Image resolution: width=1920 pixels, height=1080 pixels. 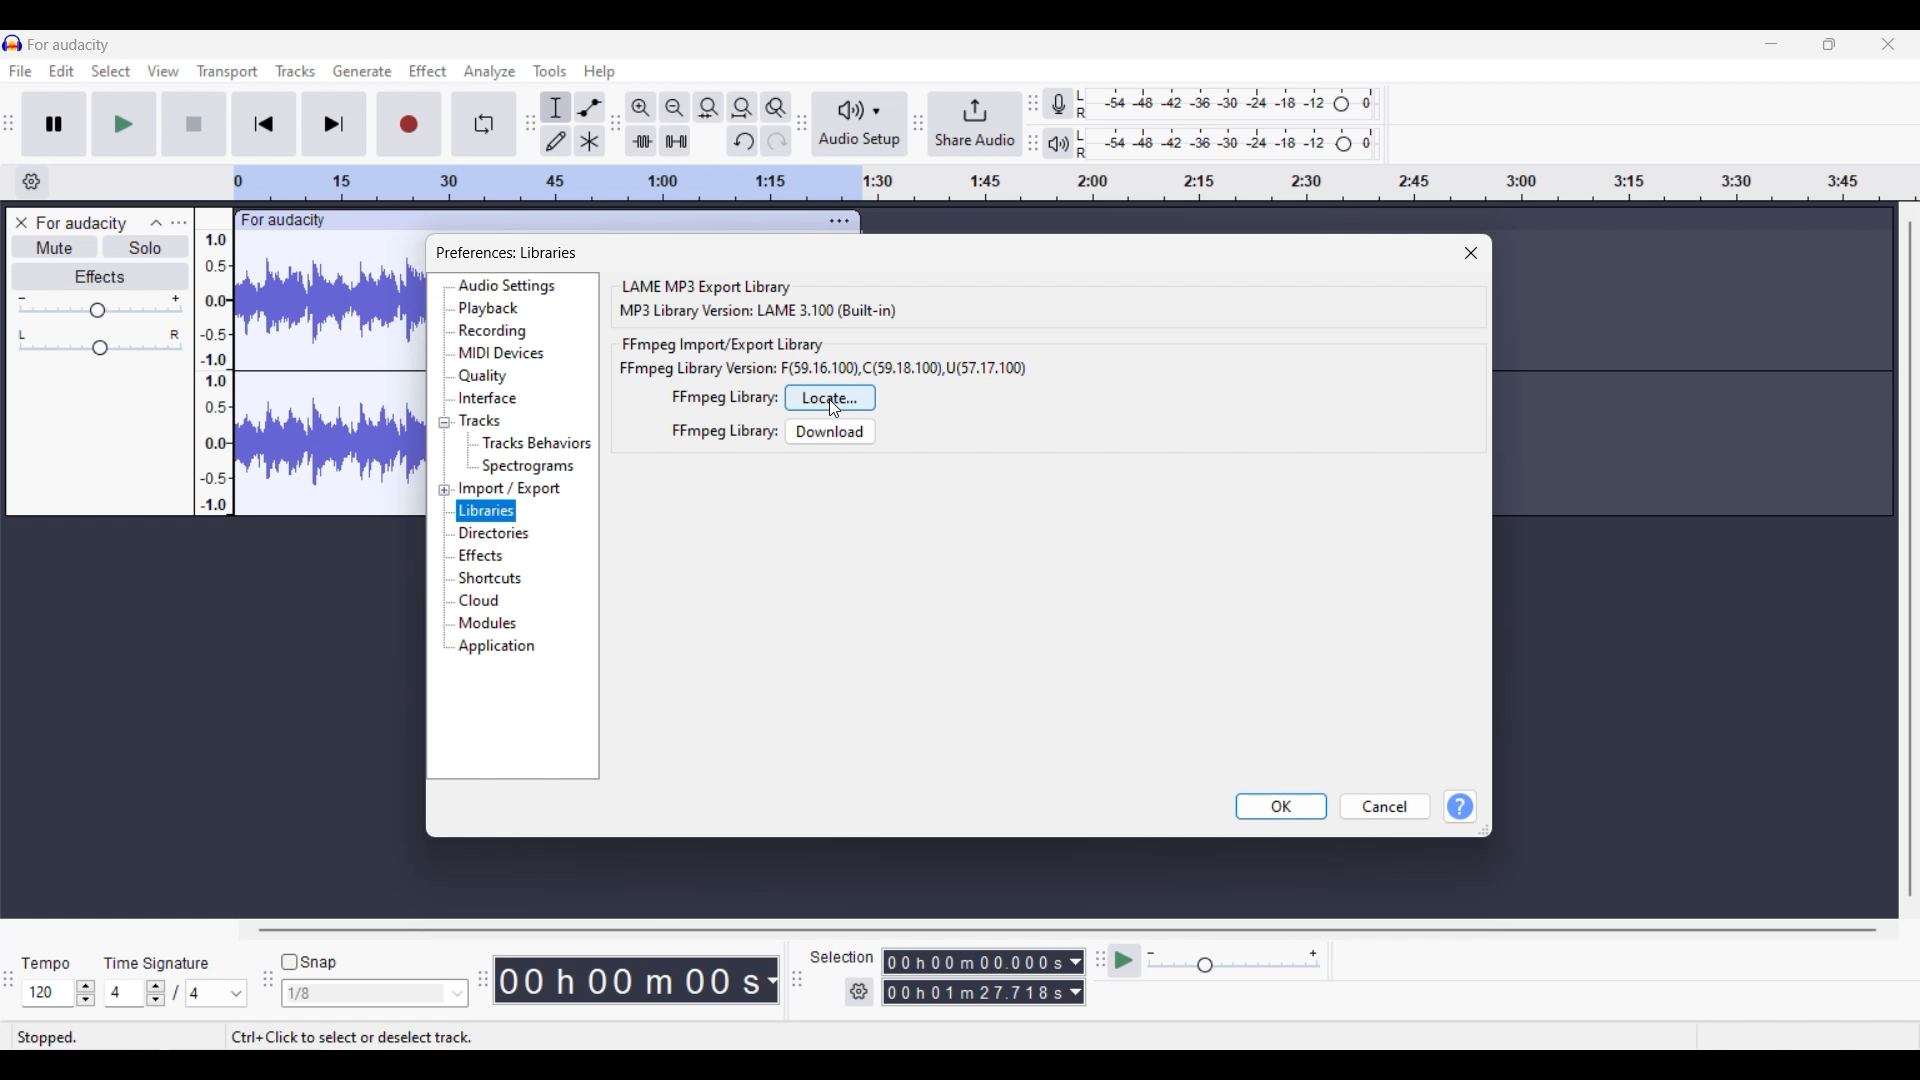 What do you see at coordinates (47, 1036) in the screenshot?
I see `stopped` at bounding box center [47, 1036].